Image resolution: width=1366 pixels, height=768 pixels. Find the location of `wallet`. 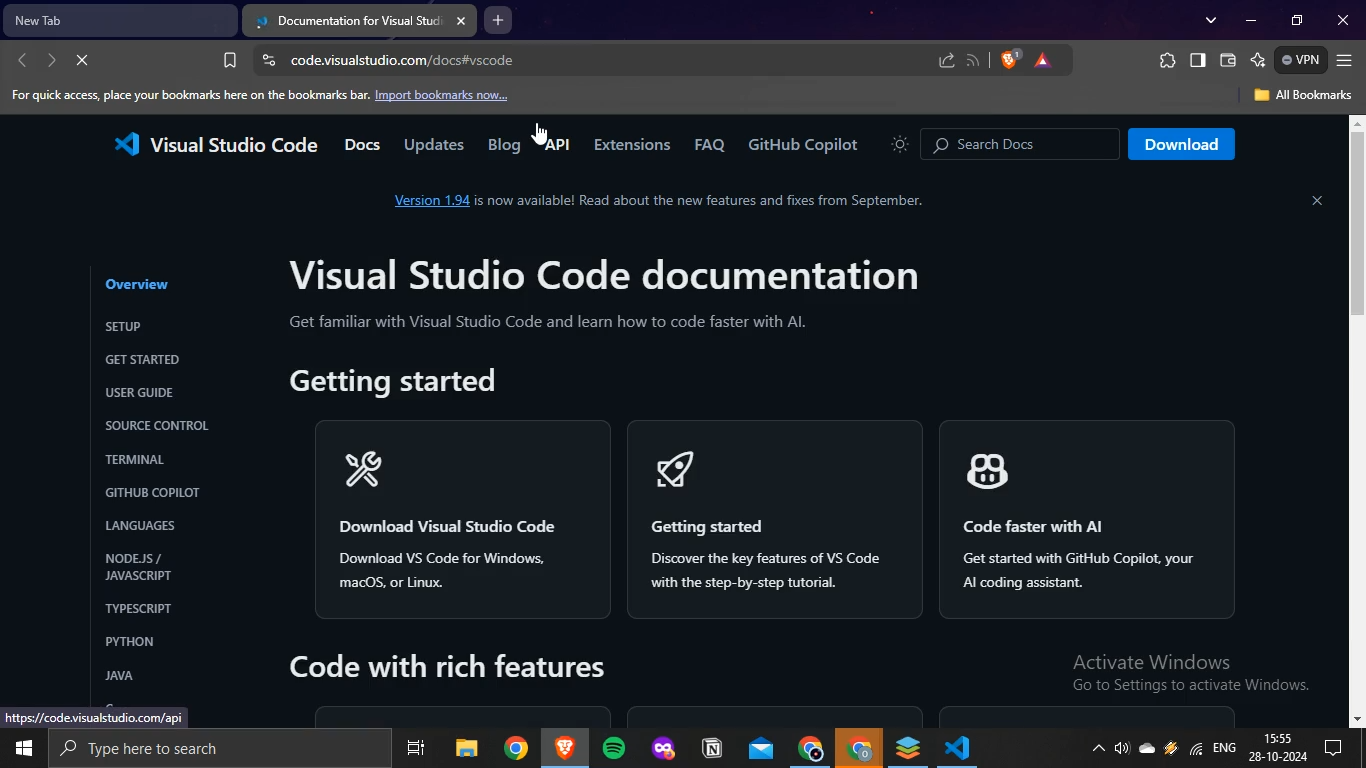

wallet is located at coordinates (1229, 59).